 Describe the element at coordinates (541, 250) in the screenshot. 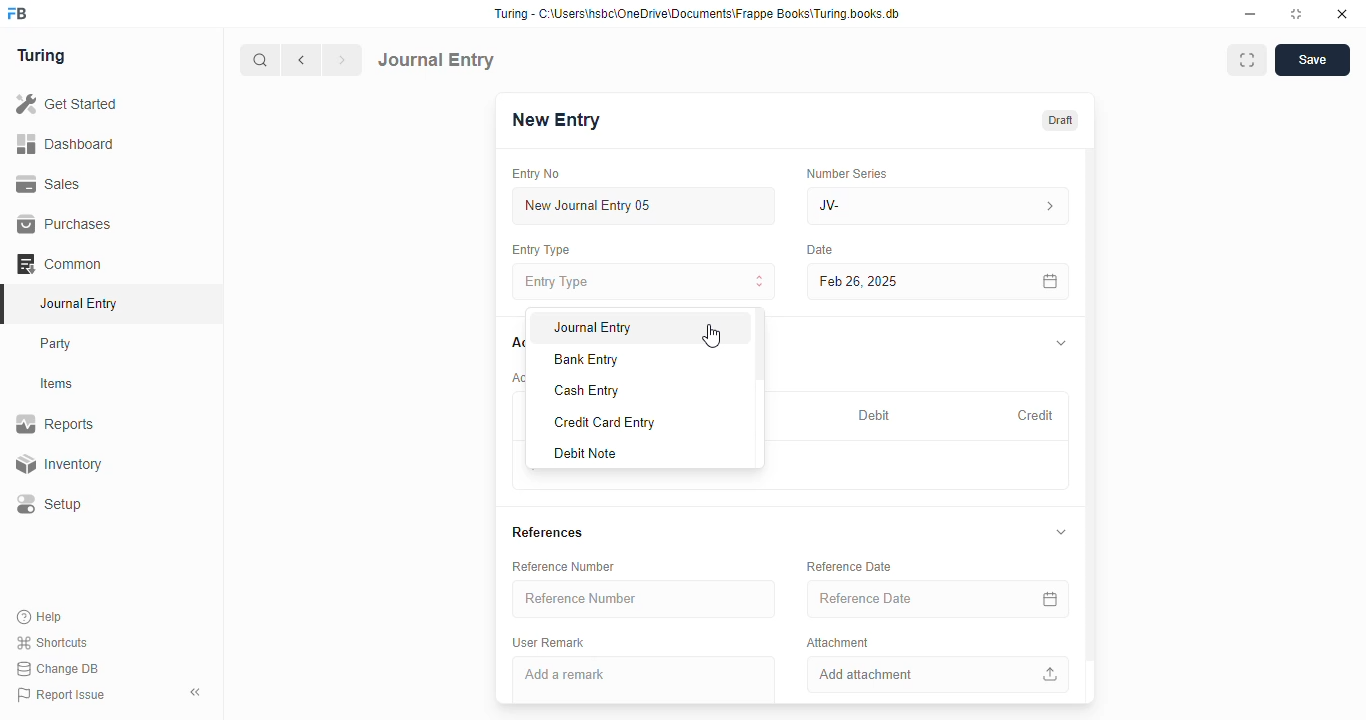

I see `entry type` at that location.